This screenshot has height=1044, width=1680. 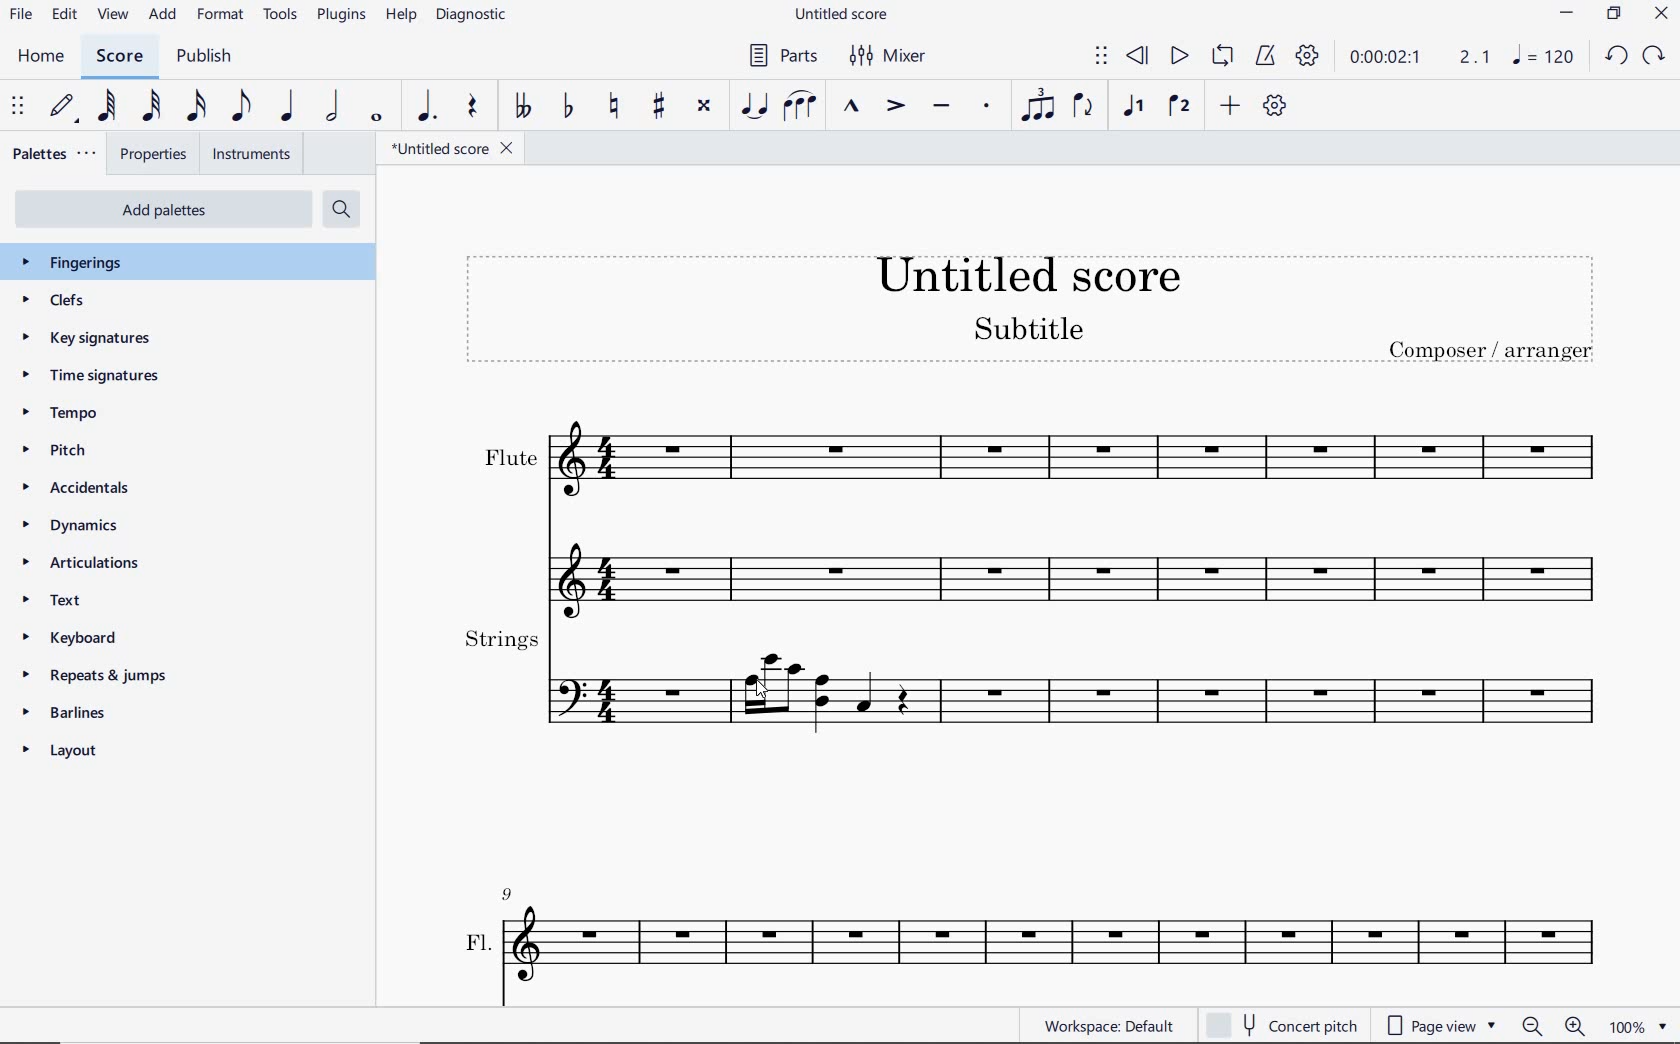 What do you see at coordinates (113, 15) in the screenshot?
I see `view` at bounding box center [113, 15].